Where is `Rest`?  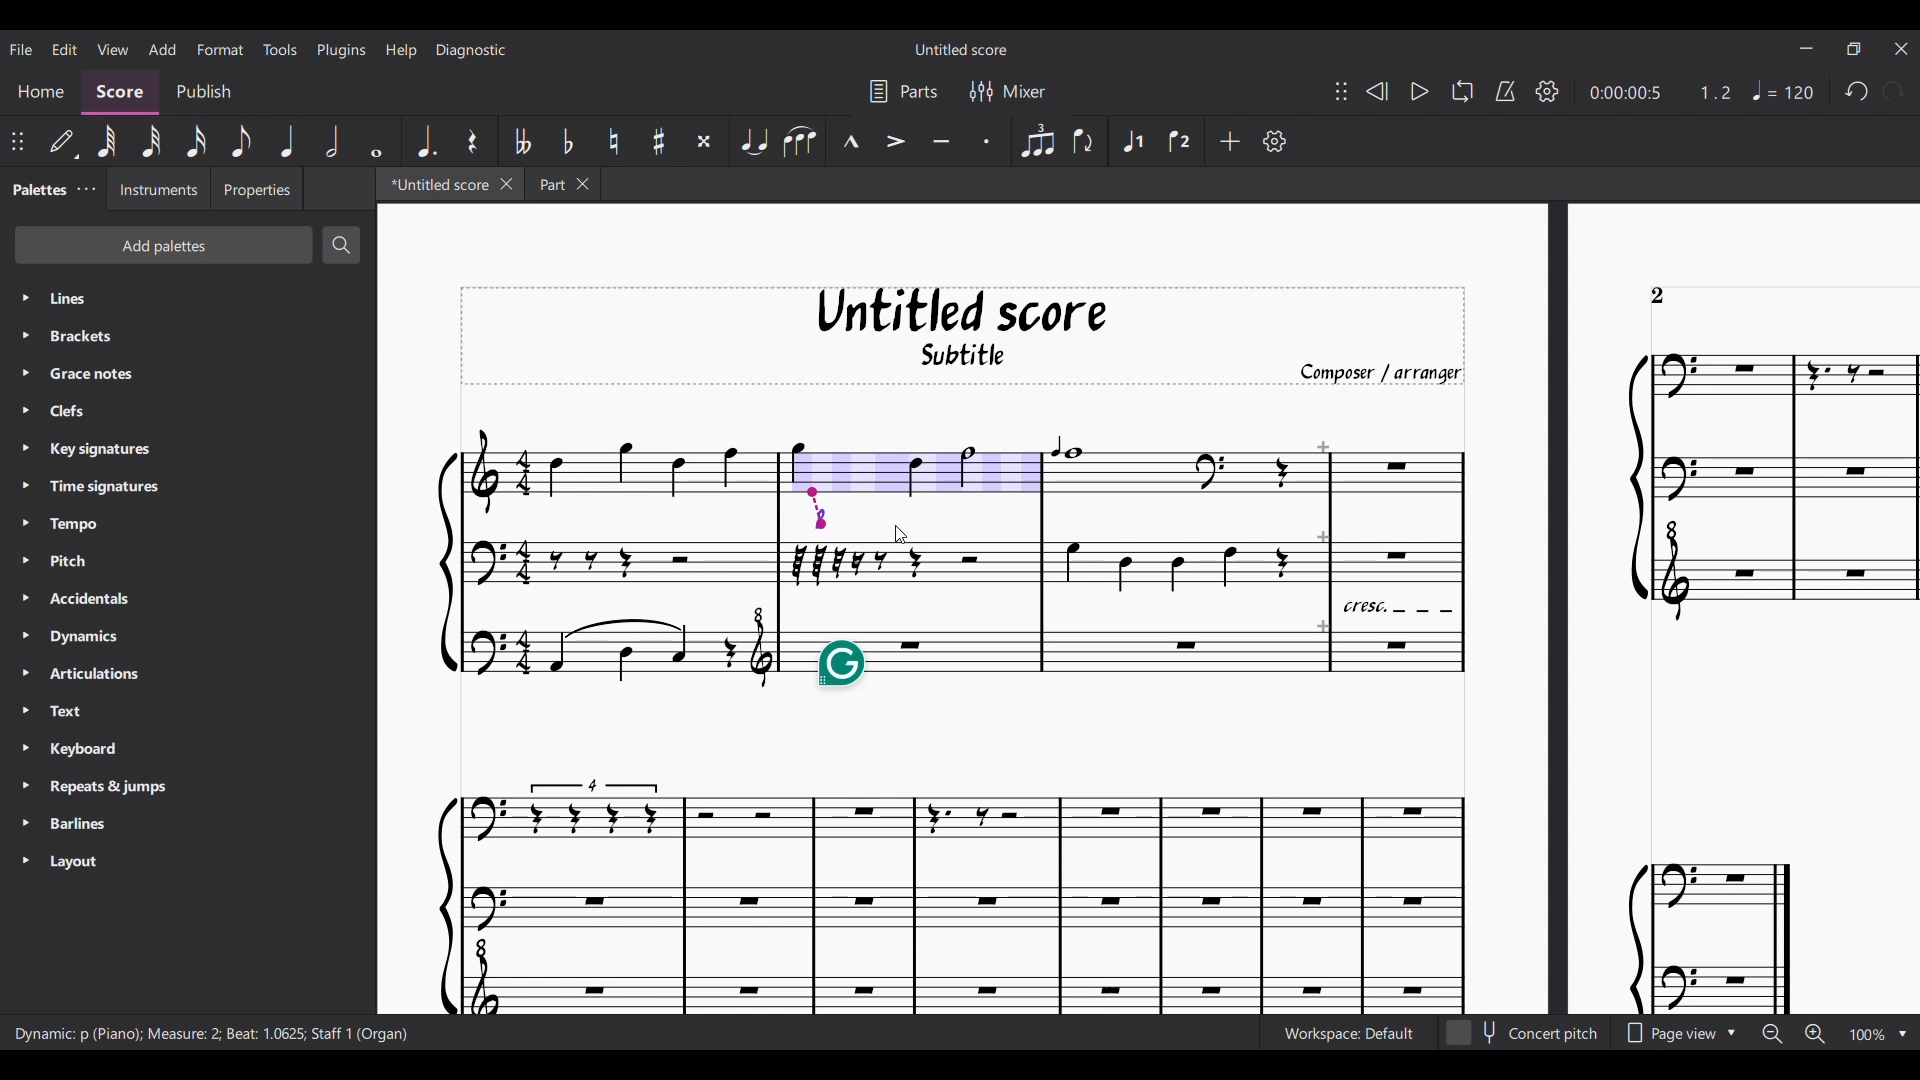
Rest is located at coordinates (473, 141).